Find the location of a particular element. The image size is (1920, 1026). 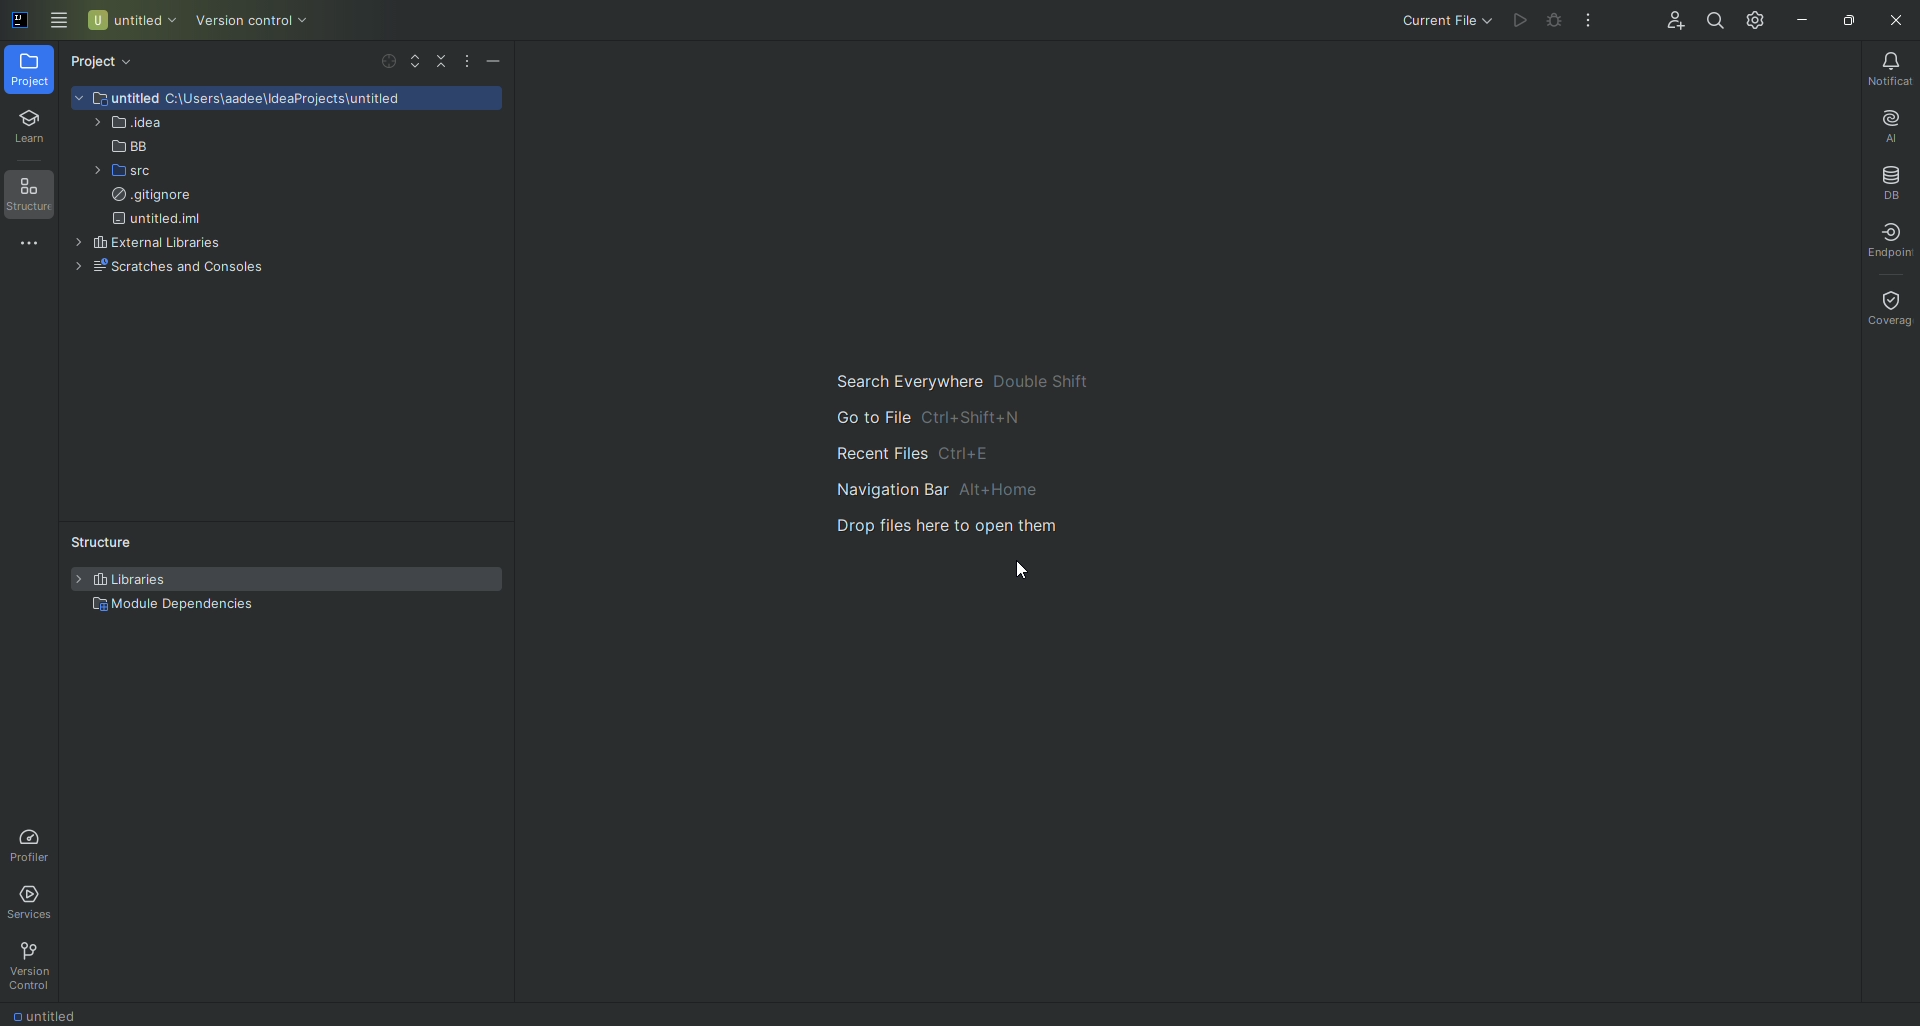

Learn is located at coordinates (29, 129).